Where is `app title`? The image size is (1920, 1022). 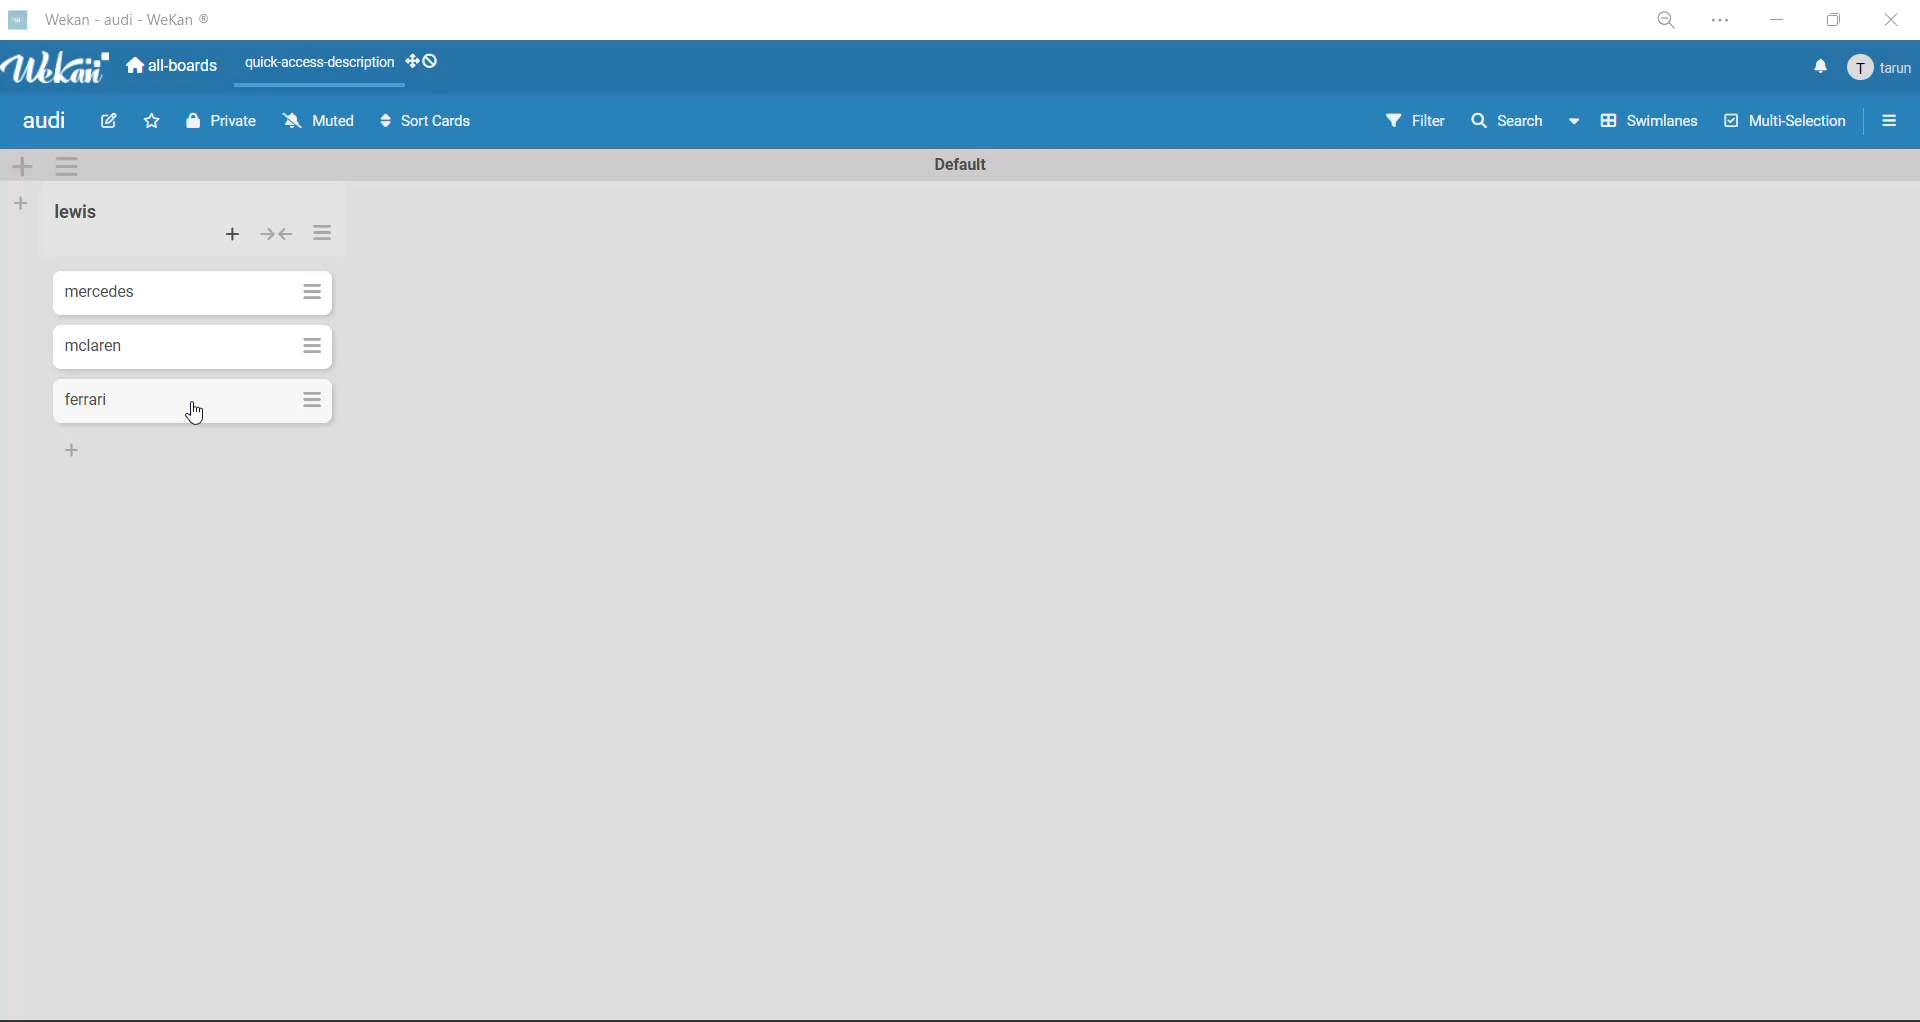 app title is located at coordinates (154, 17).